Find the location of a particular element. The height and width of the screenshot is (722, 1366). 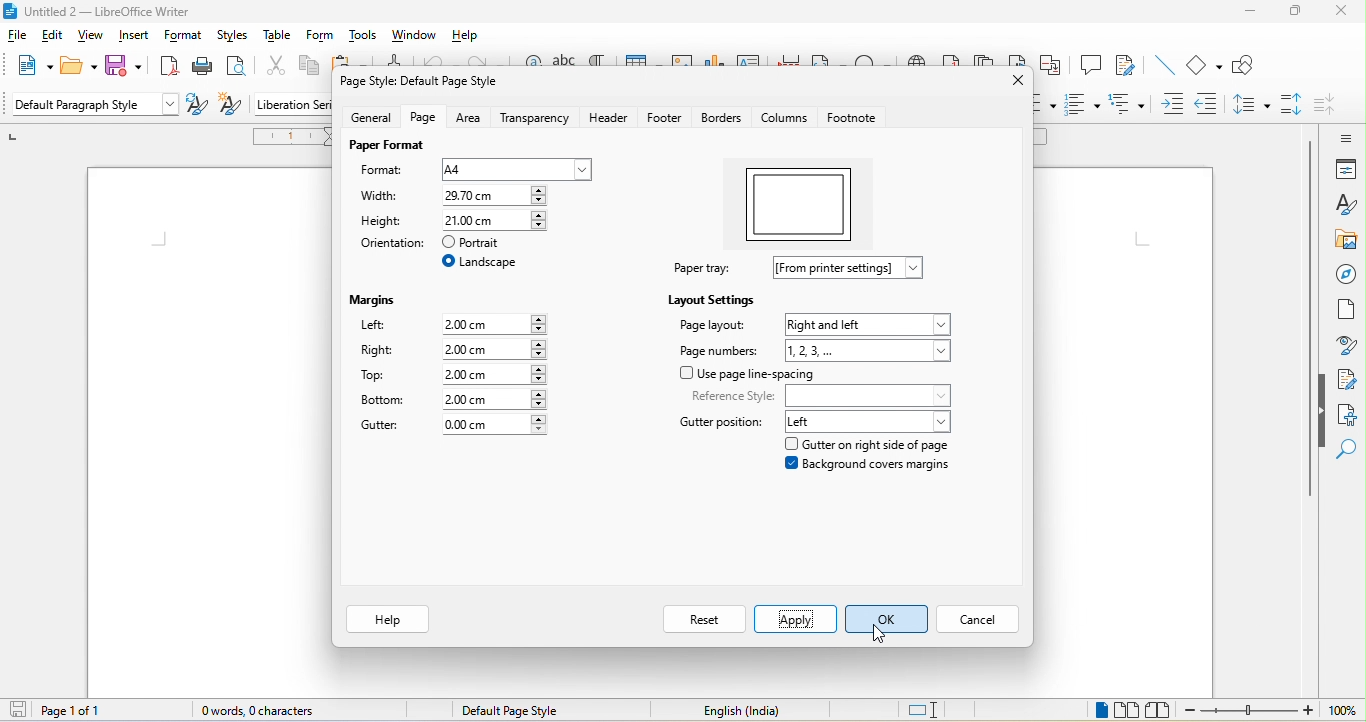

orientation is located at coordinates (389, 247).